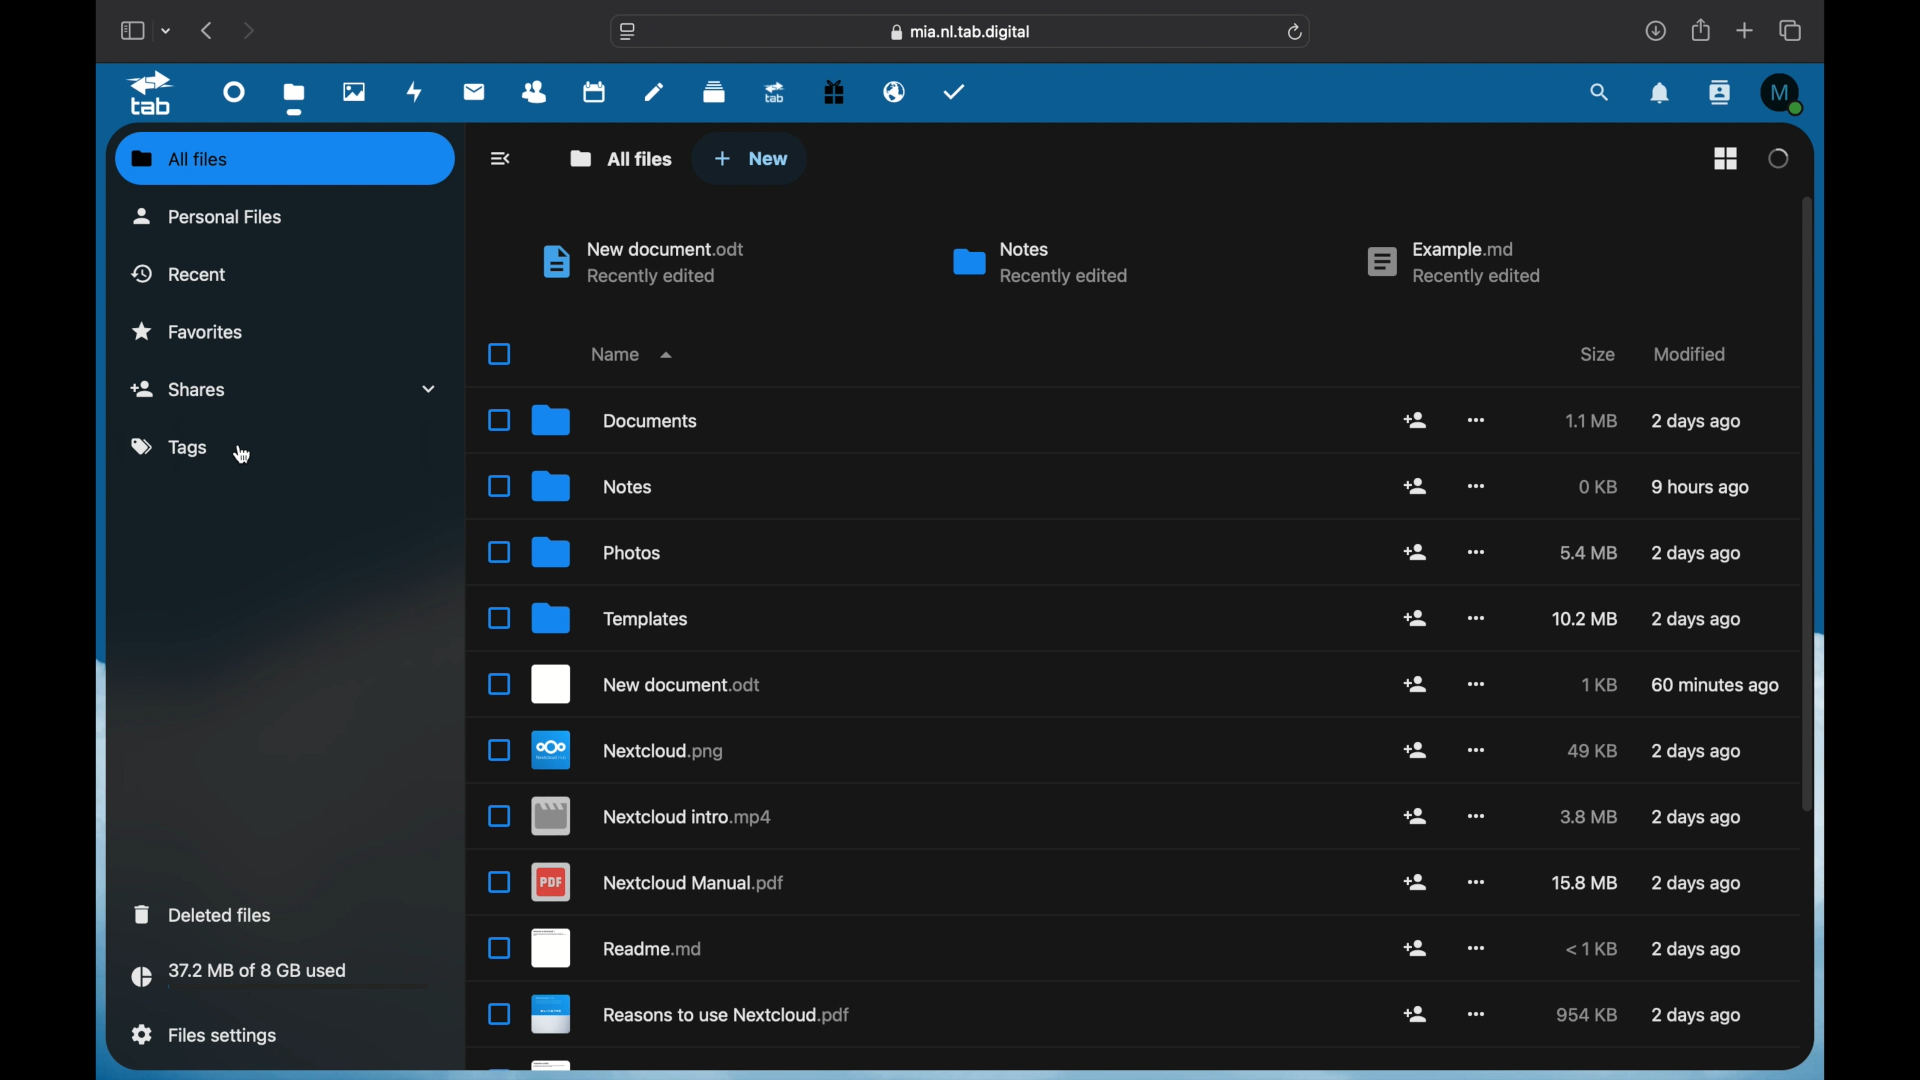 This screenshot has width=1920, height=1080. Describe the element at coordinates (631, 751) in the screenshot. I see `nextcloud` at that location.